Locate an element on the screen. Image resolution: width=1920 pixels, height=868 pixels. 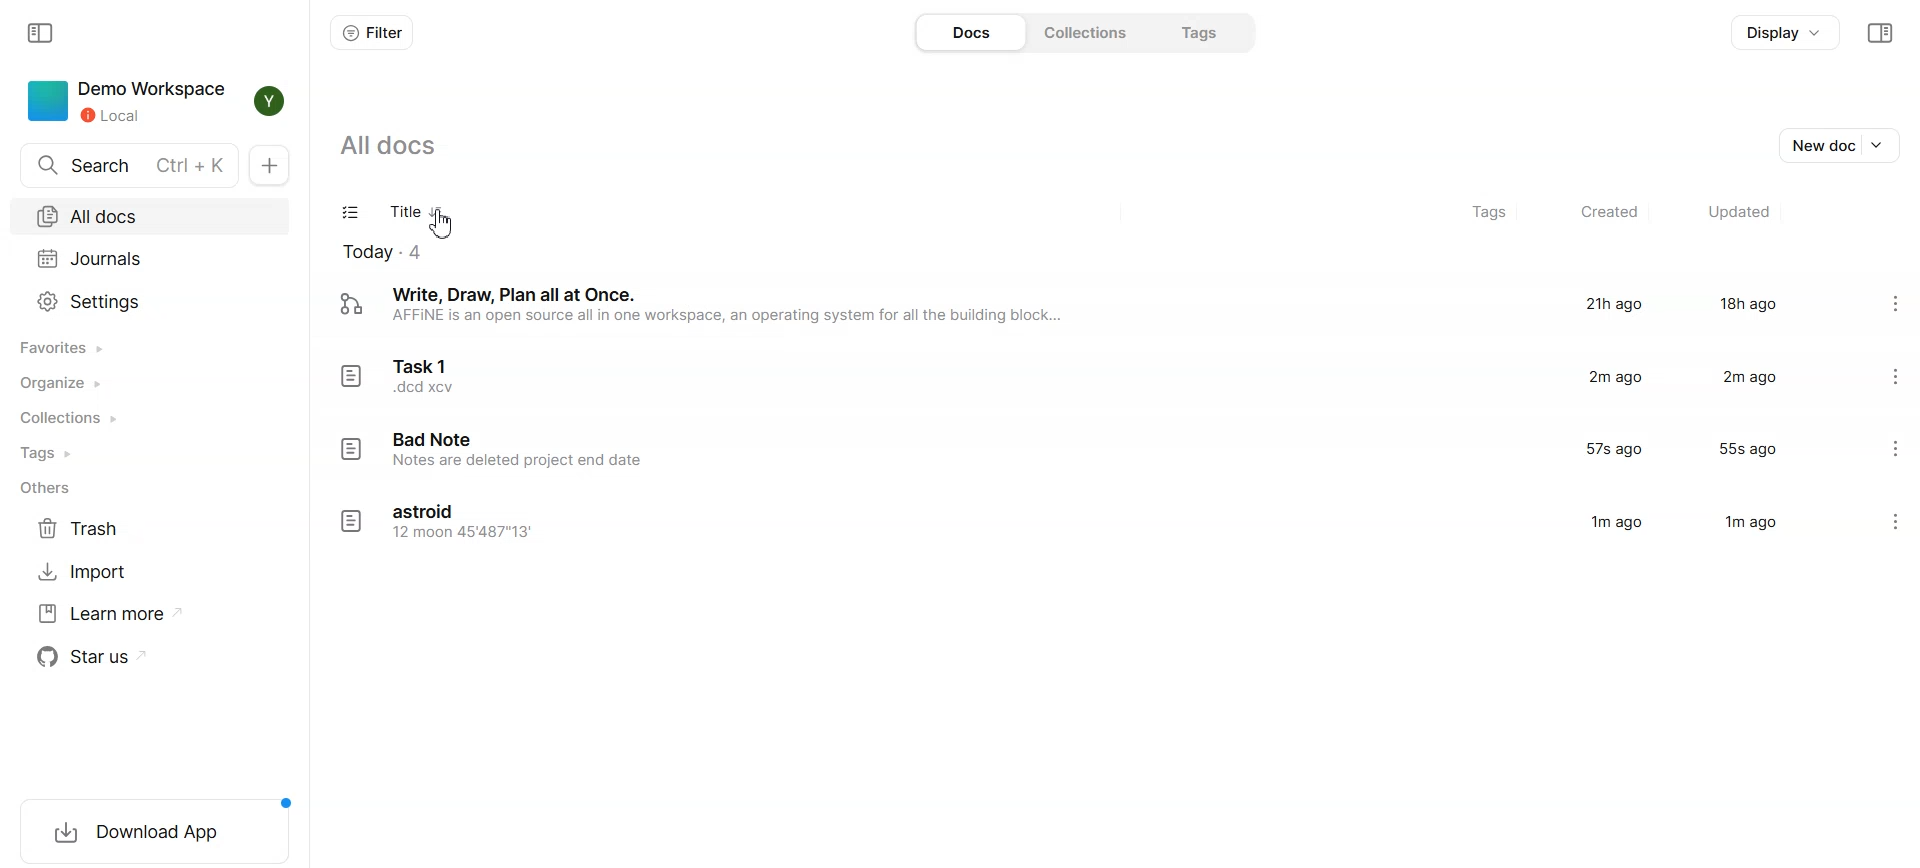
.dcd xcv is located at coordinates (424, 389).